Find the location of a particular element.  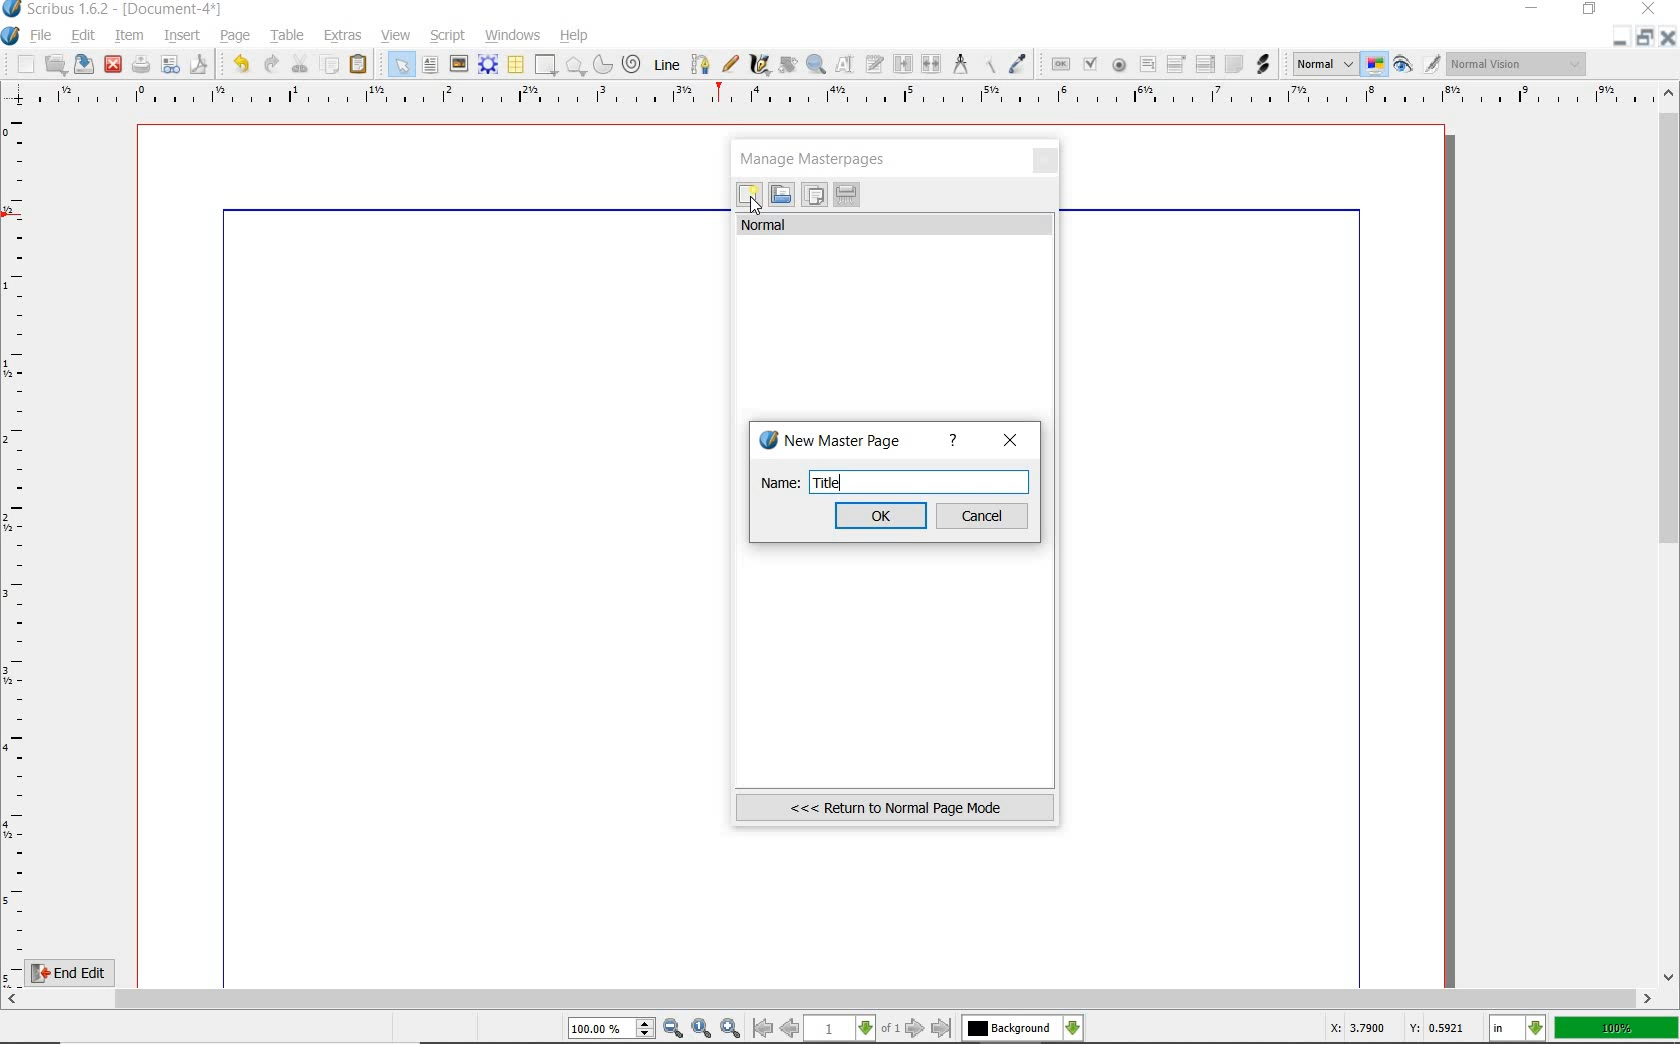

100% is located at coordinates (1618, 1028).